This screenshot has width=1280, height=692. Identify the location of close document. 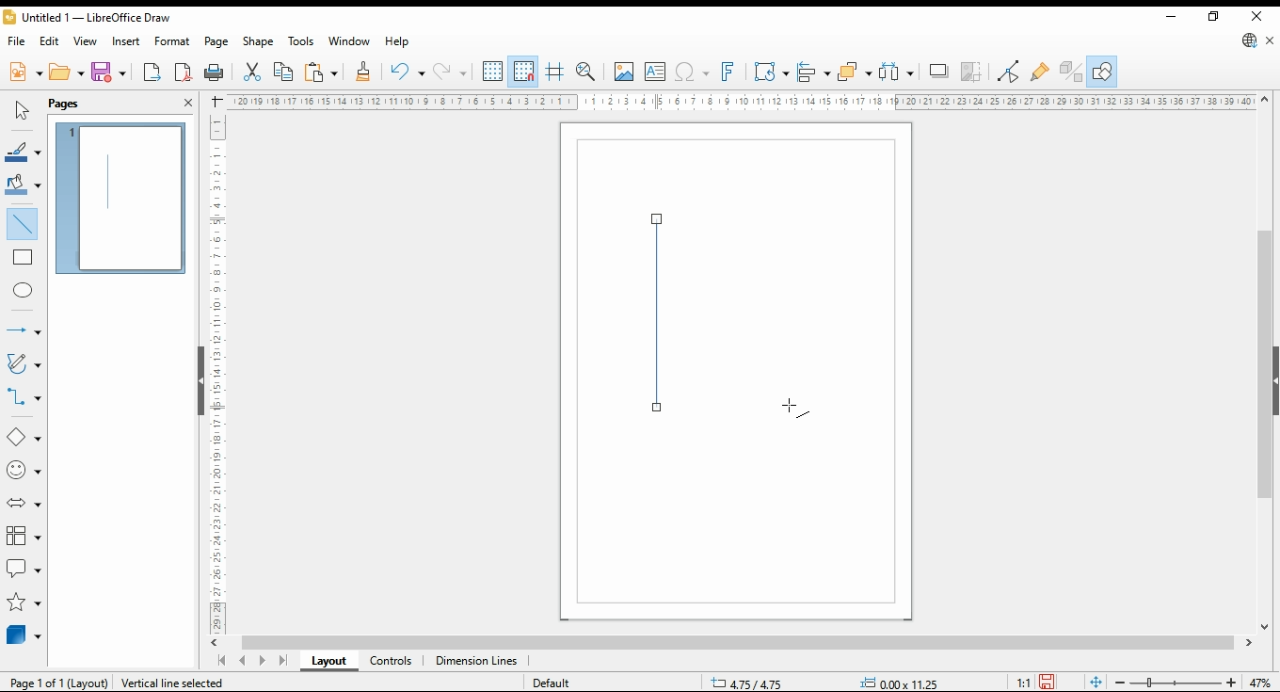
(1271, 42).